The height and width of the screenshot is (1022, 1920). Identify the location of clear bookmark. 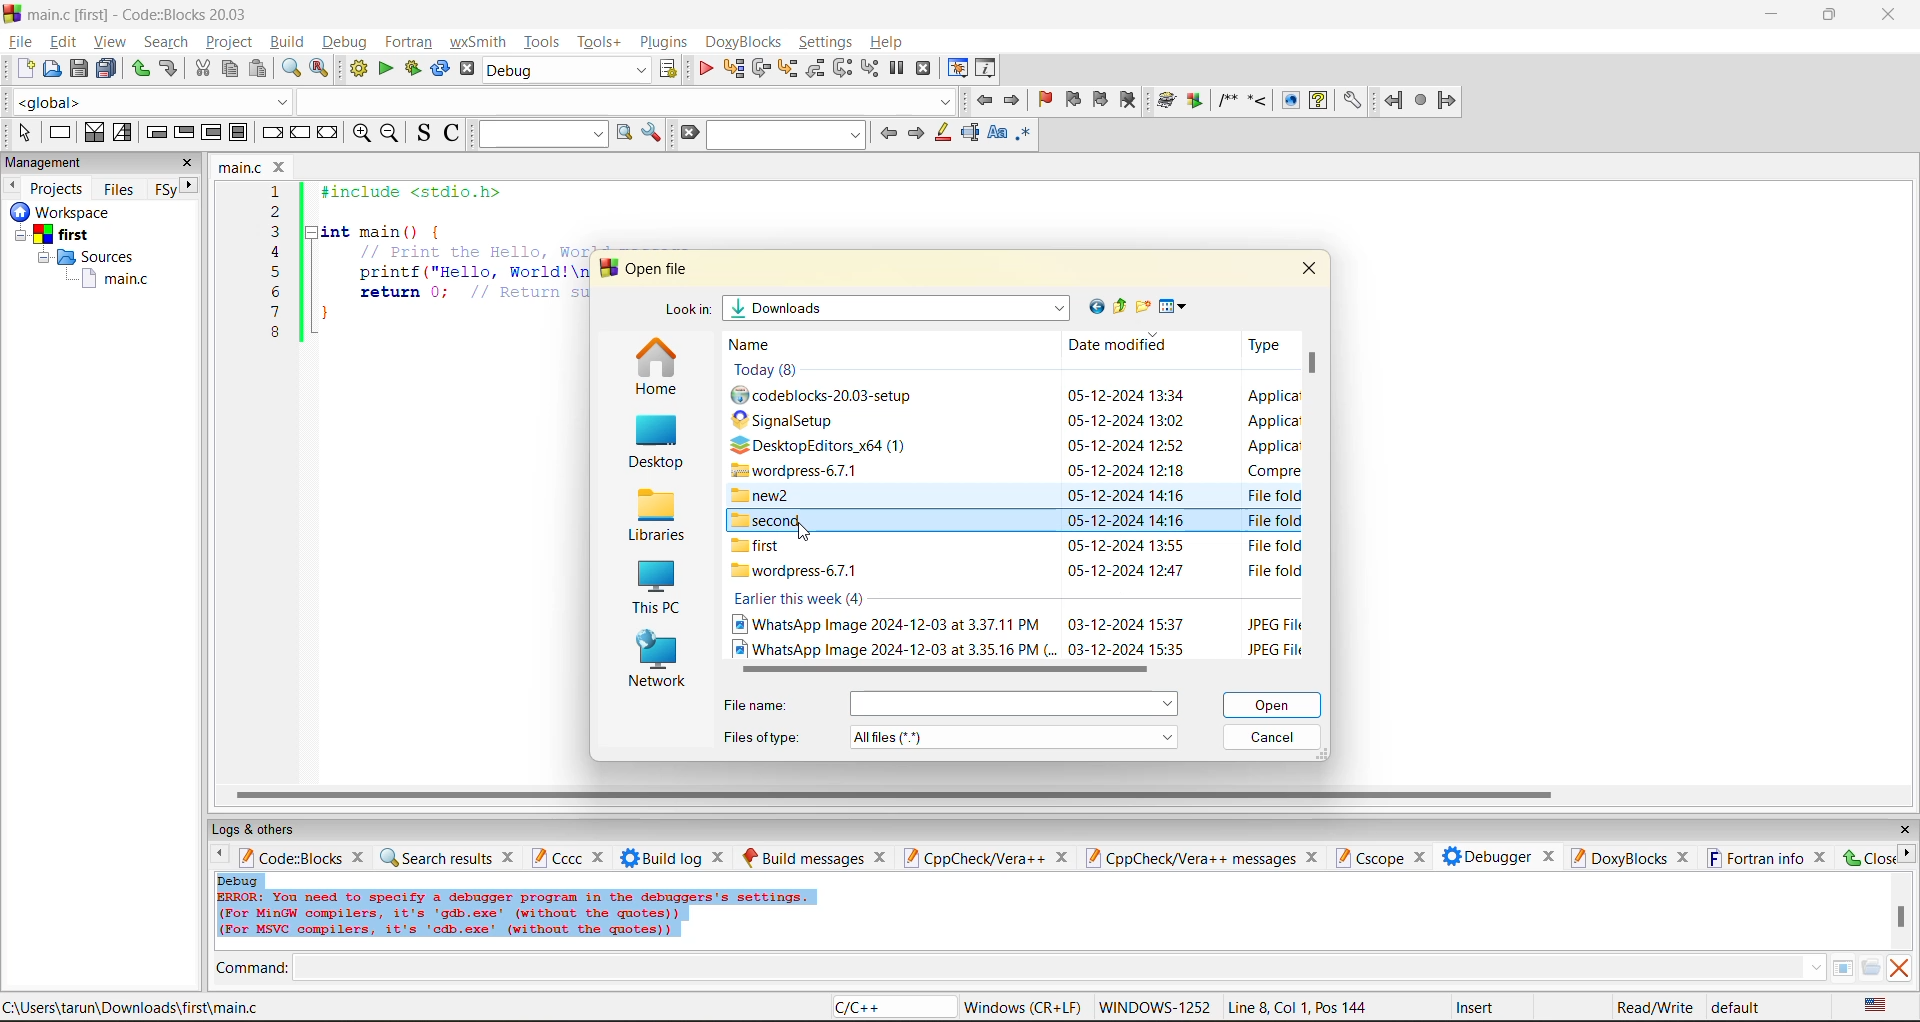
(1128, 99).